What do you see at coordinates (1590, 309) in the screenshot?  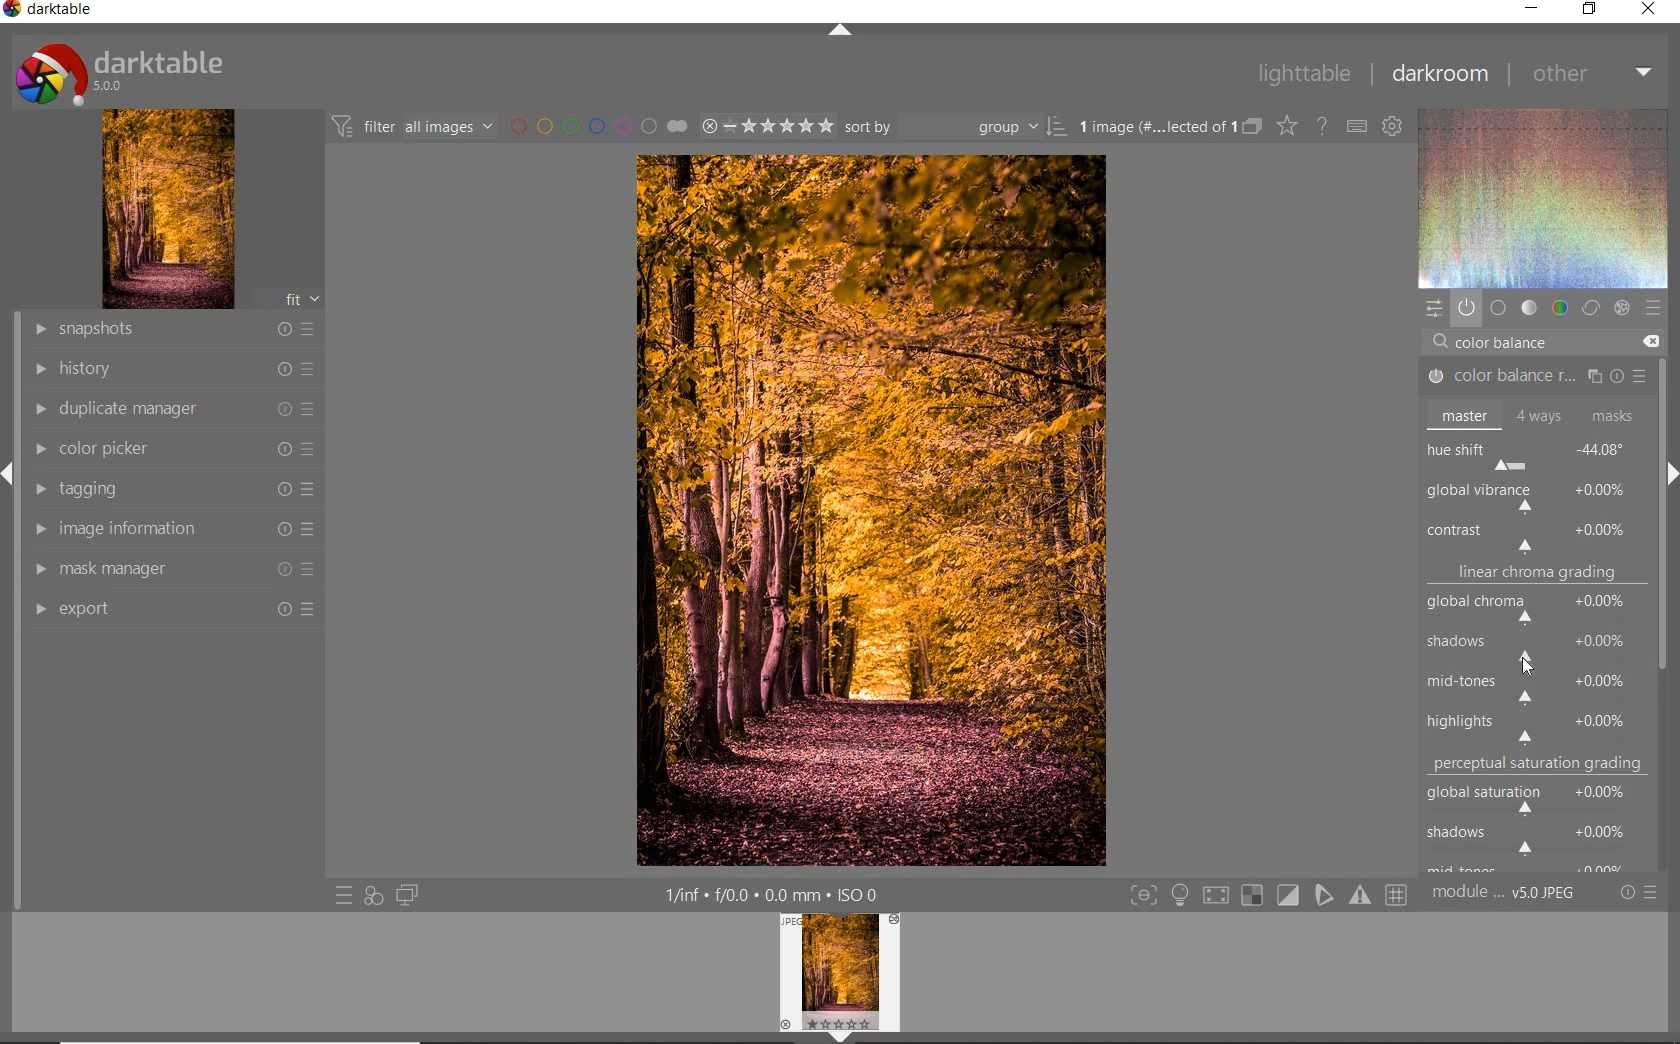 I see `correct` at bounding box center [1590, 309].